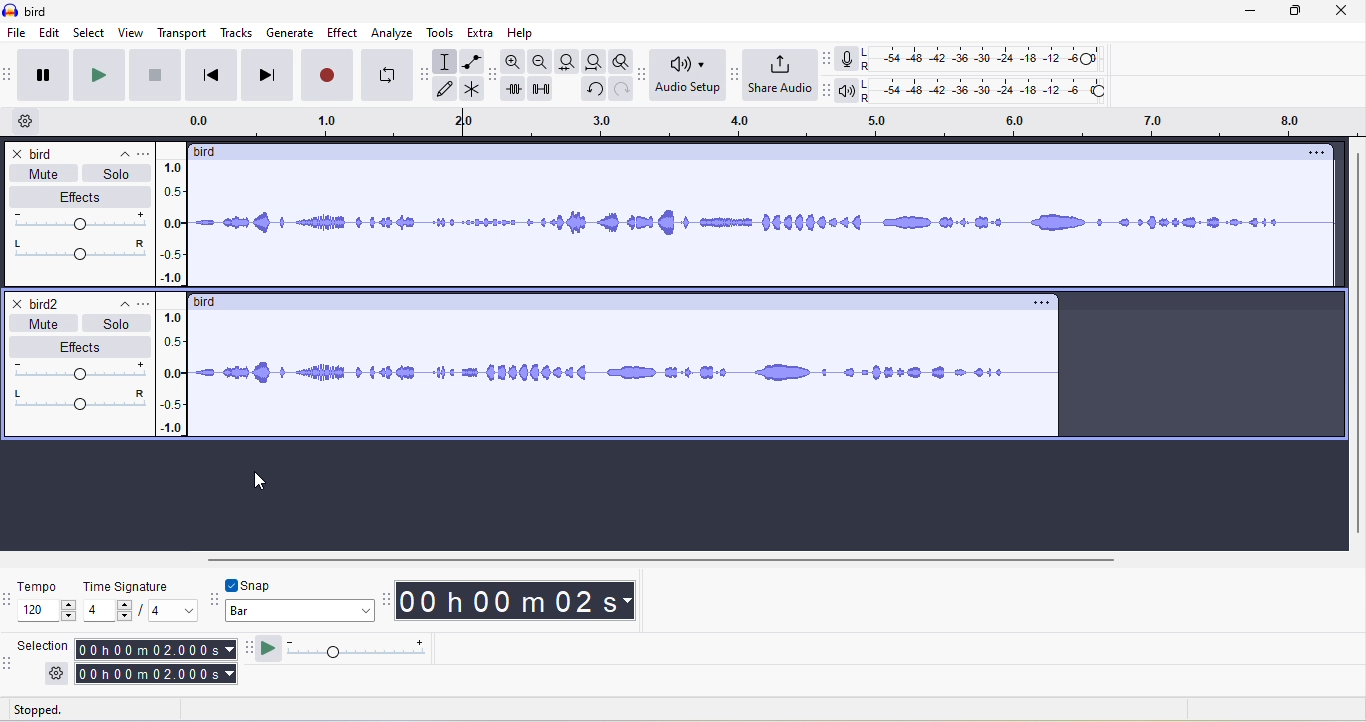 This screenshot has width=1366, height=722. I want to click on solo, so click(117, 171).